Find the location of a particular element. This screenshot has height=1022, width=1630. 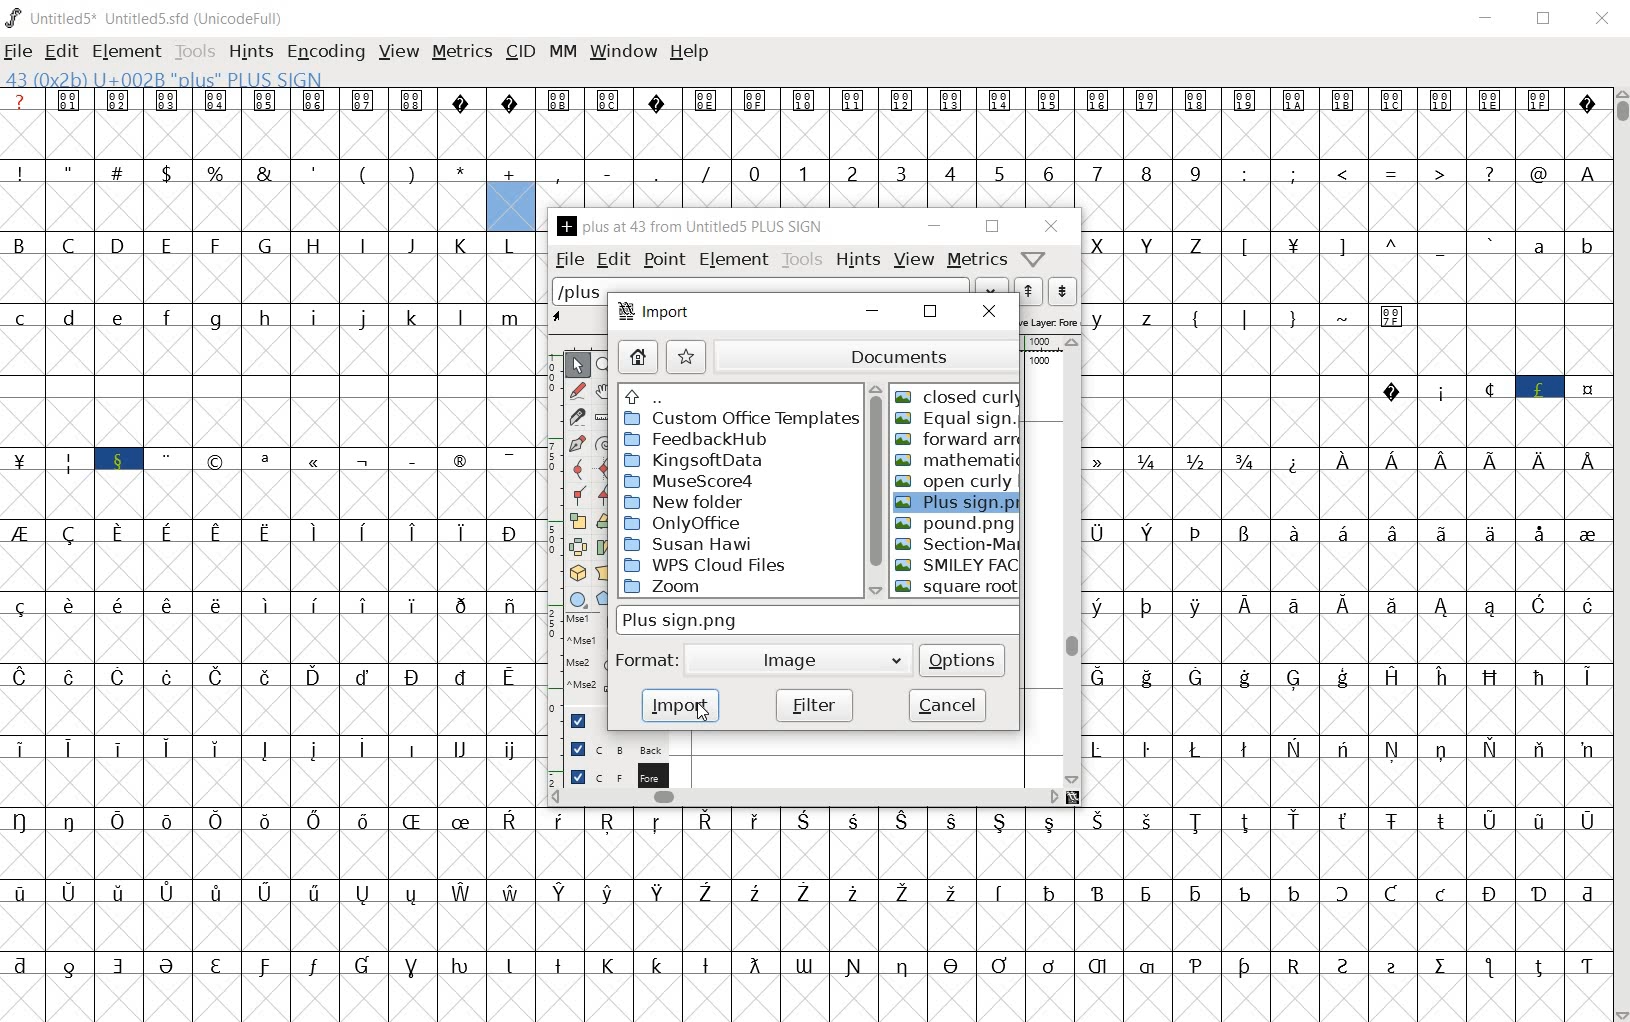

mse1 mse1 mse2 mse2 is located at coordinates (584, 652).